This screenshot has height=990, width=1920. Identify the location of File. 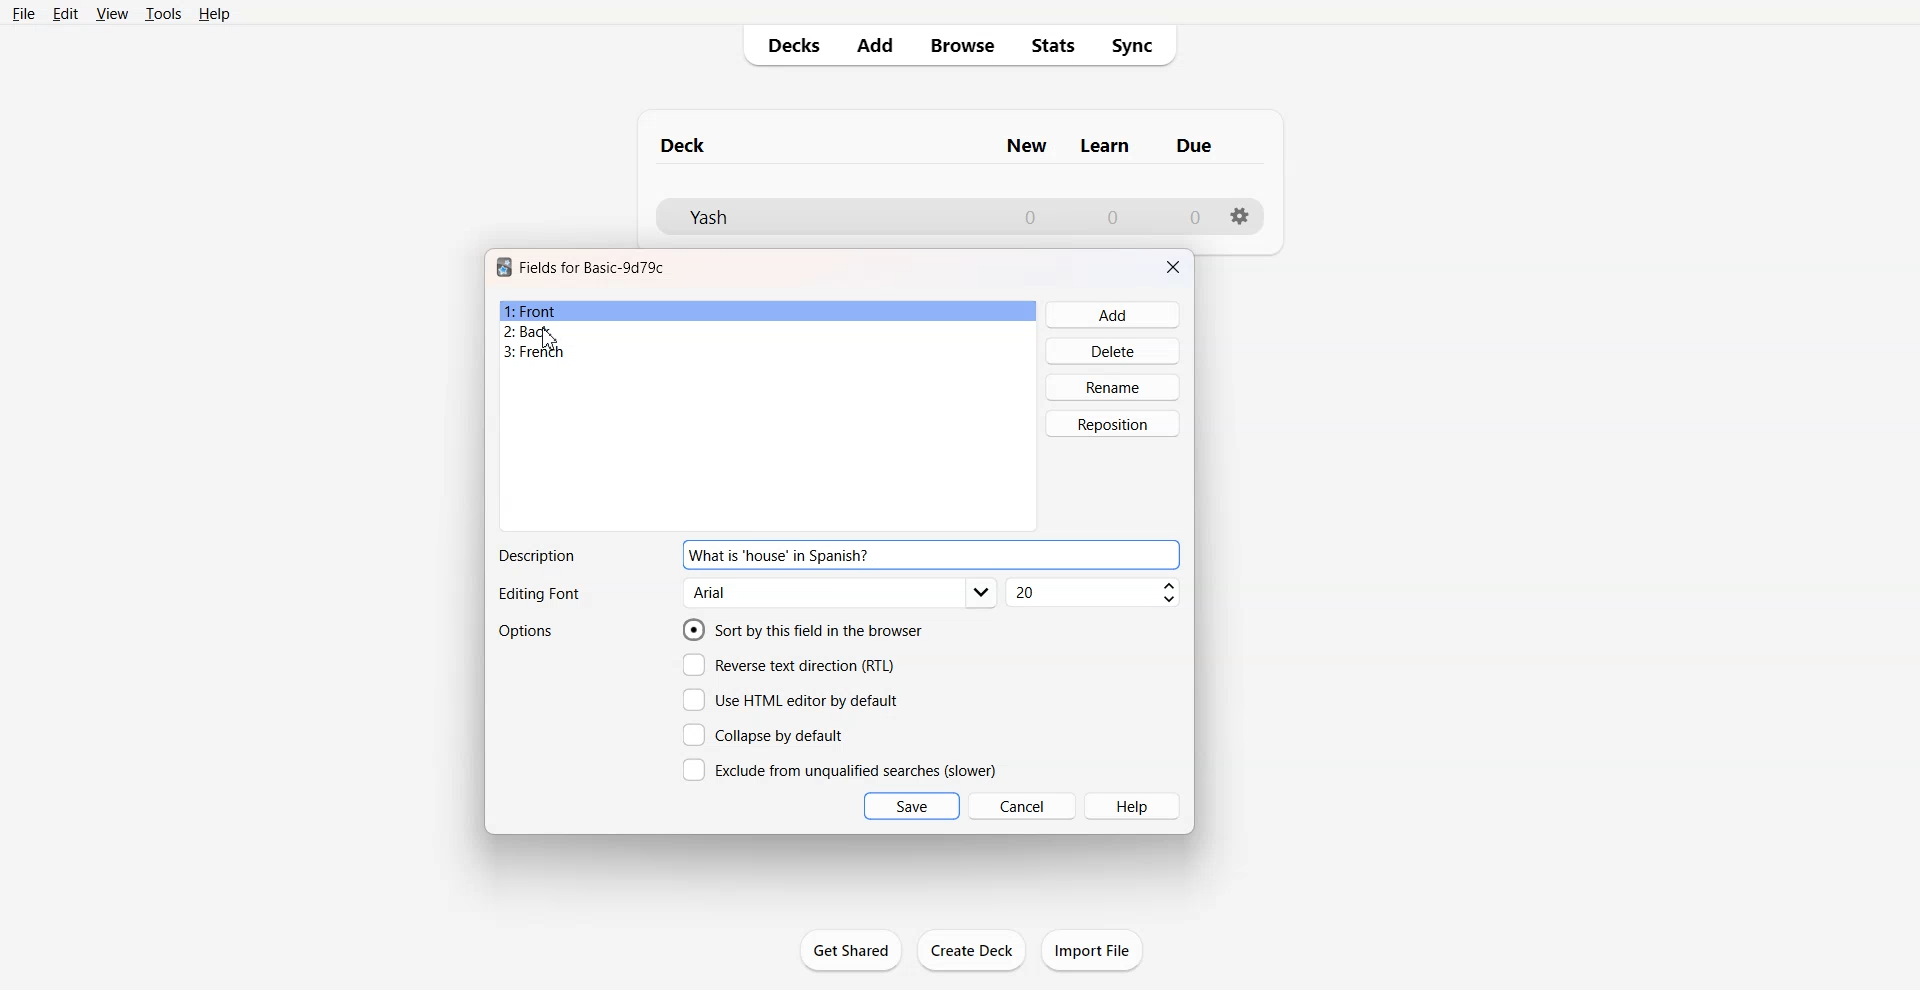
(22, 13).